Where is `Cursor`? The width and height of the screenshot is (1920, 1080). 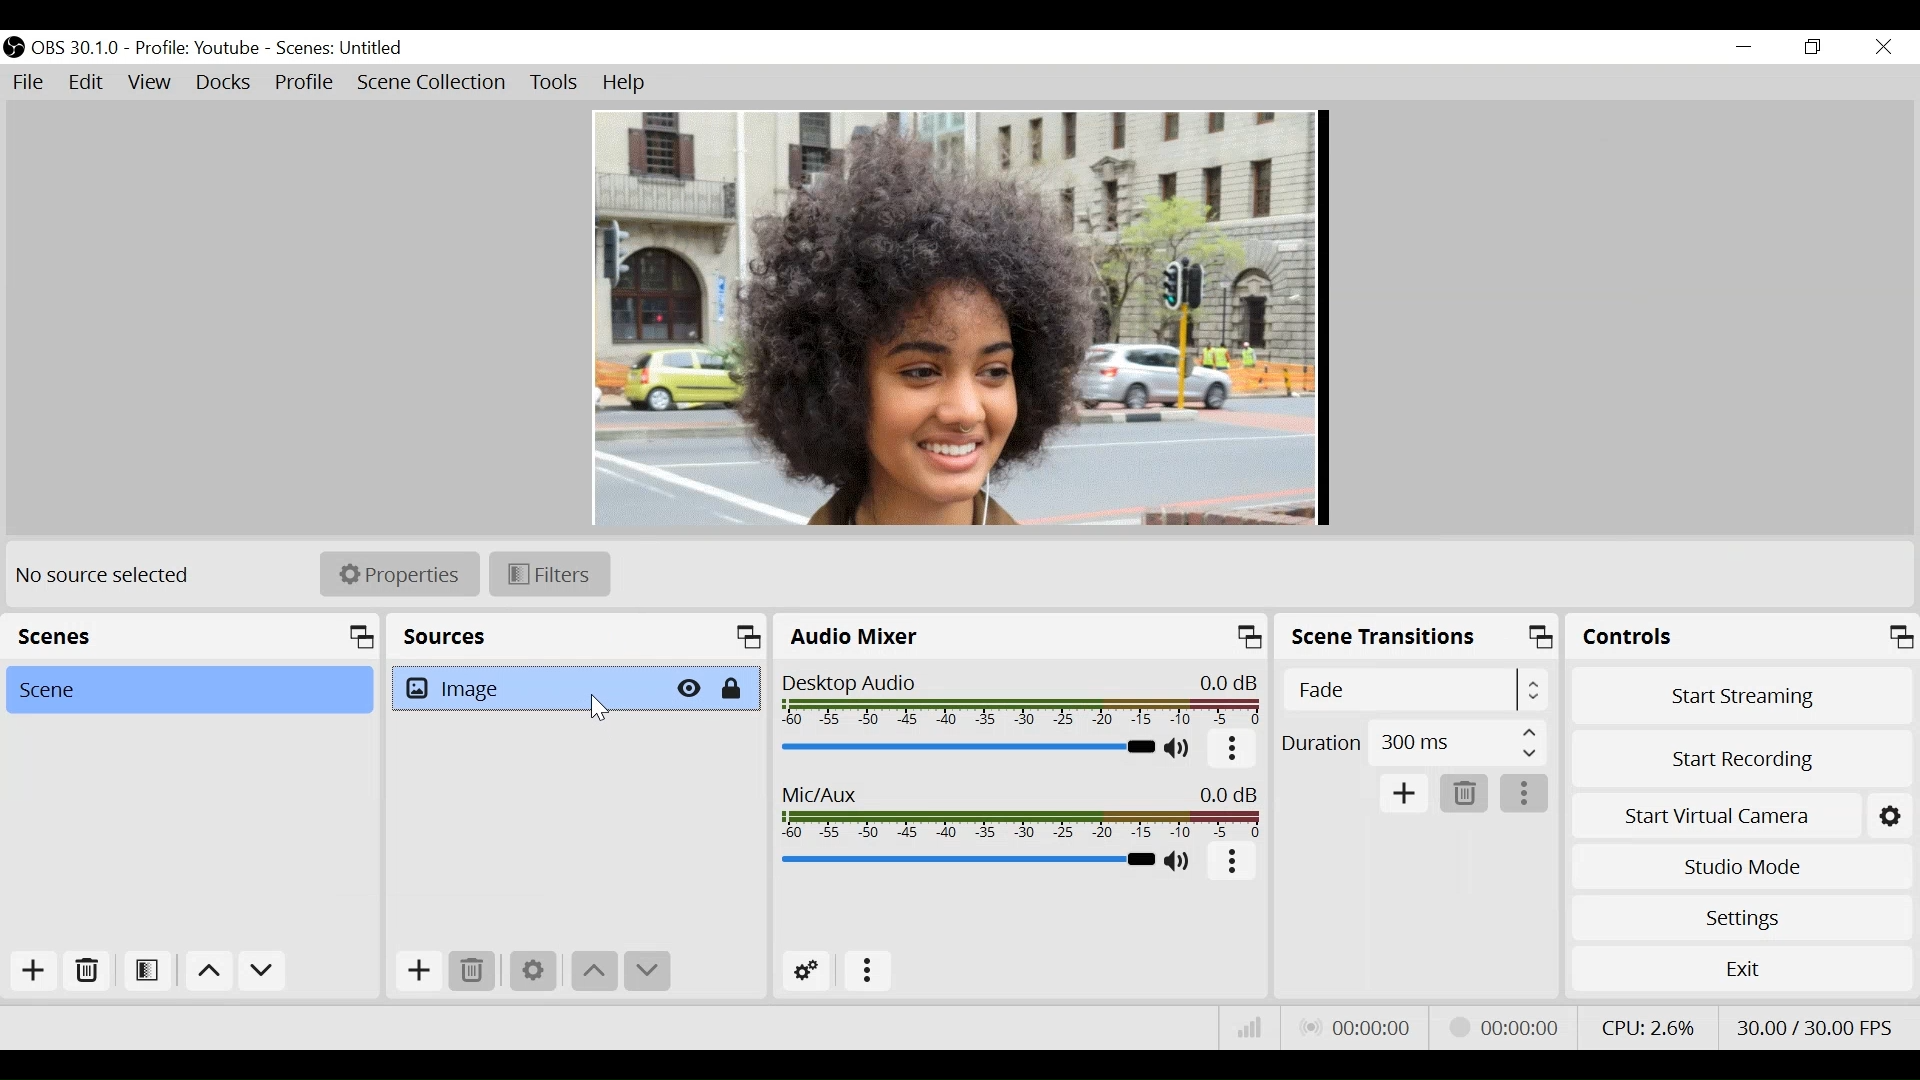 Cursor is located at coordinates (603, 708).